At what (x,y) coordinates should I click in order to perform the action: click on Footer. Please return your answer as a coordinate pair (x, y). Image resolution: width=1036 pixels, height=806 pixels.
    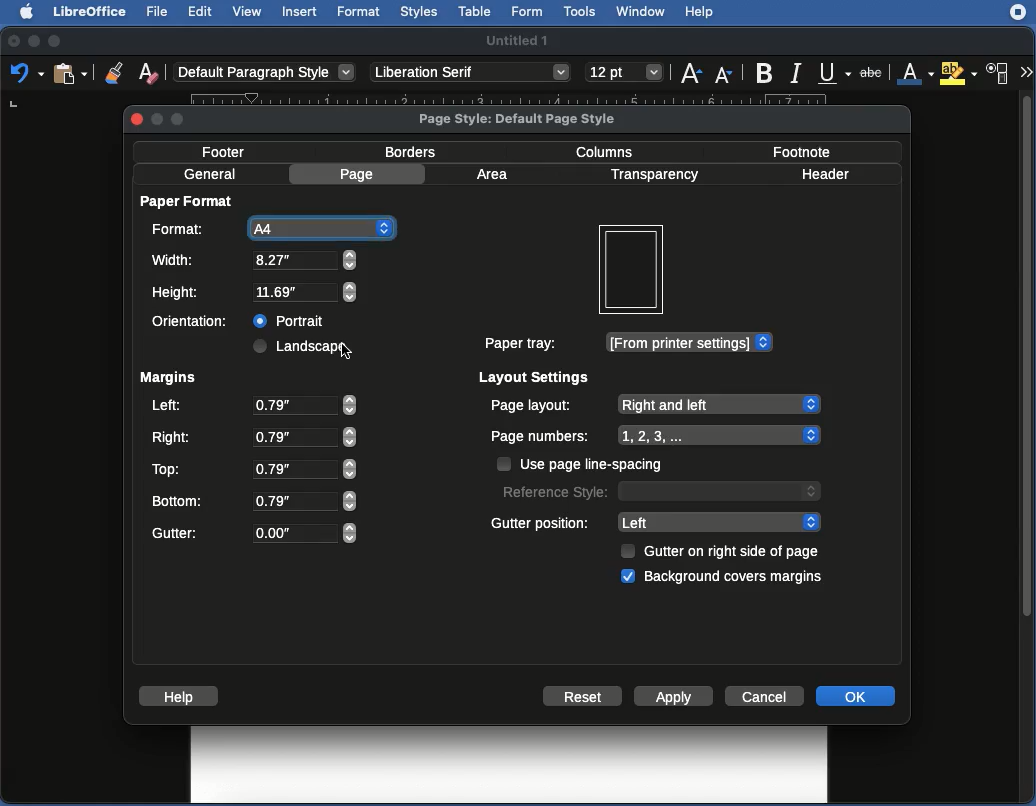
    Looking at the image, I should click on (225, 152).